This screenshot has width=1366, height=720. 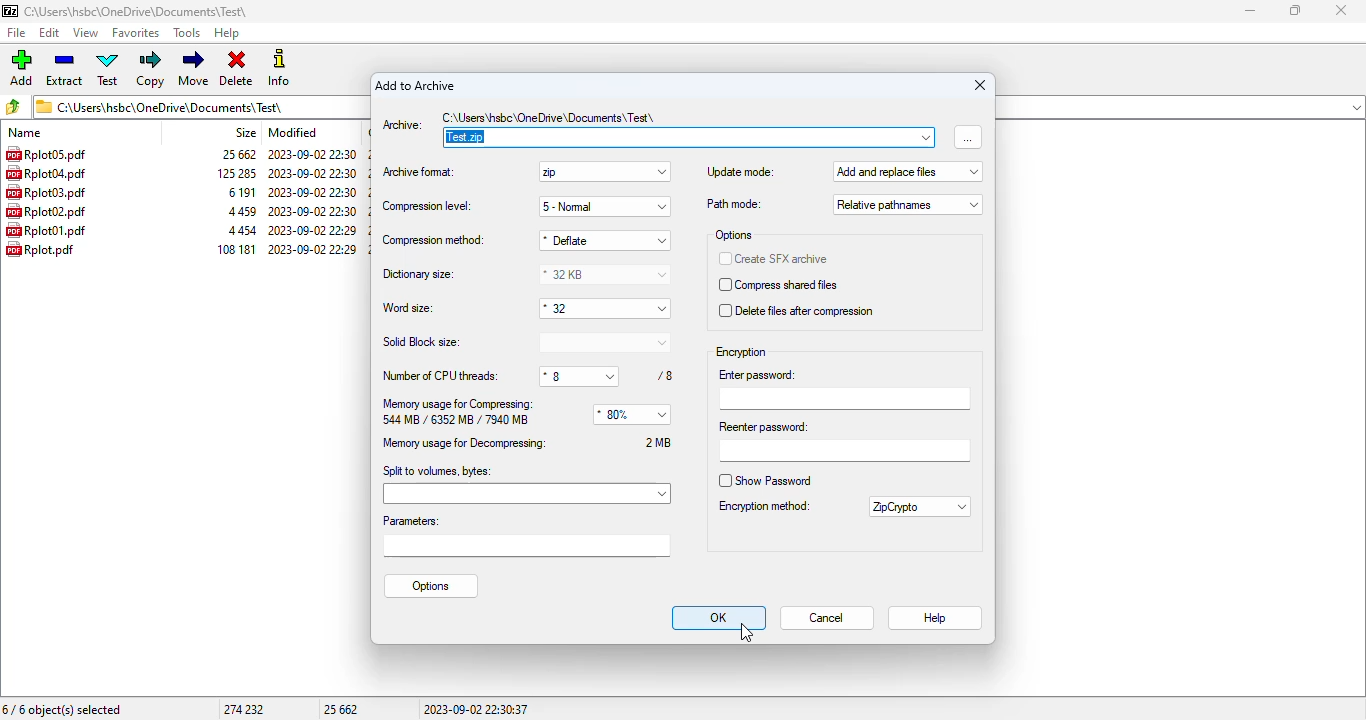 I want to click on ZipCrypto, so click(x=920, y=506).